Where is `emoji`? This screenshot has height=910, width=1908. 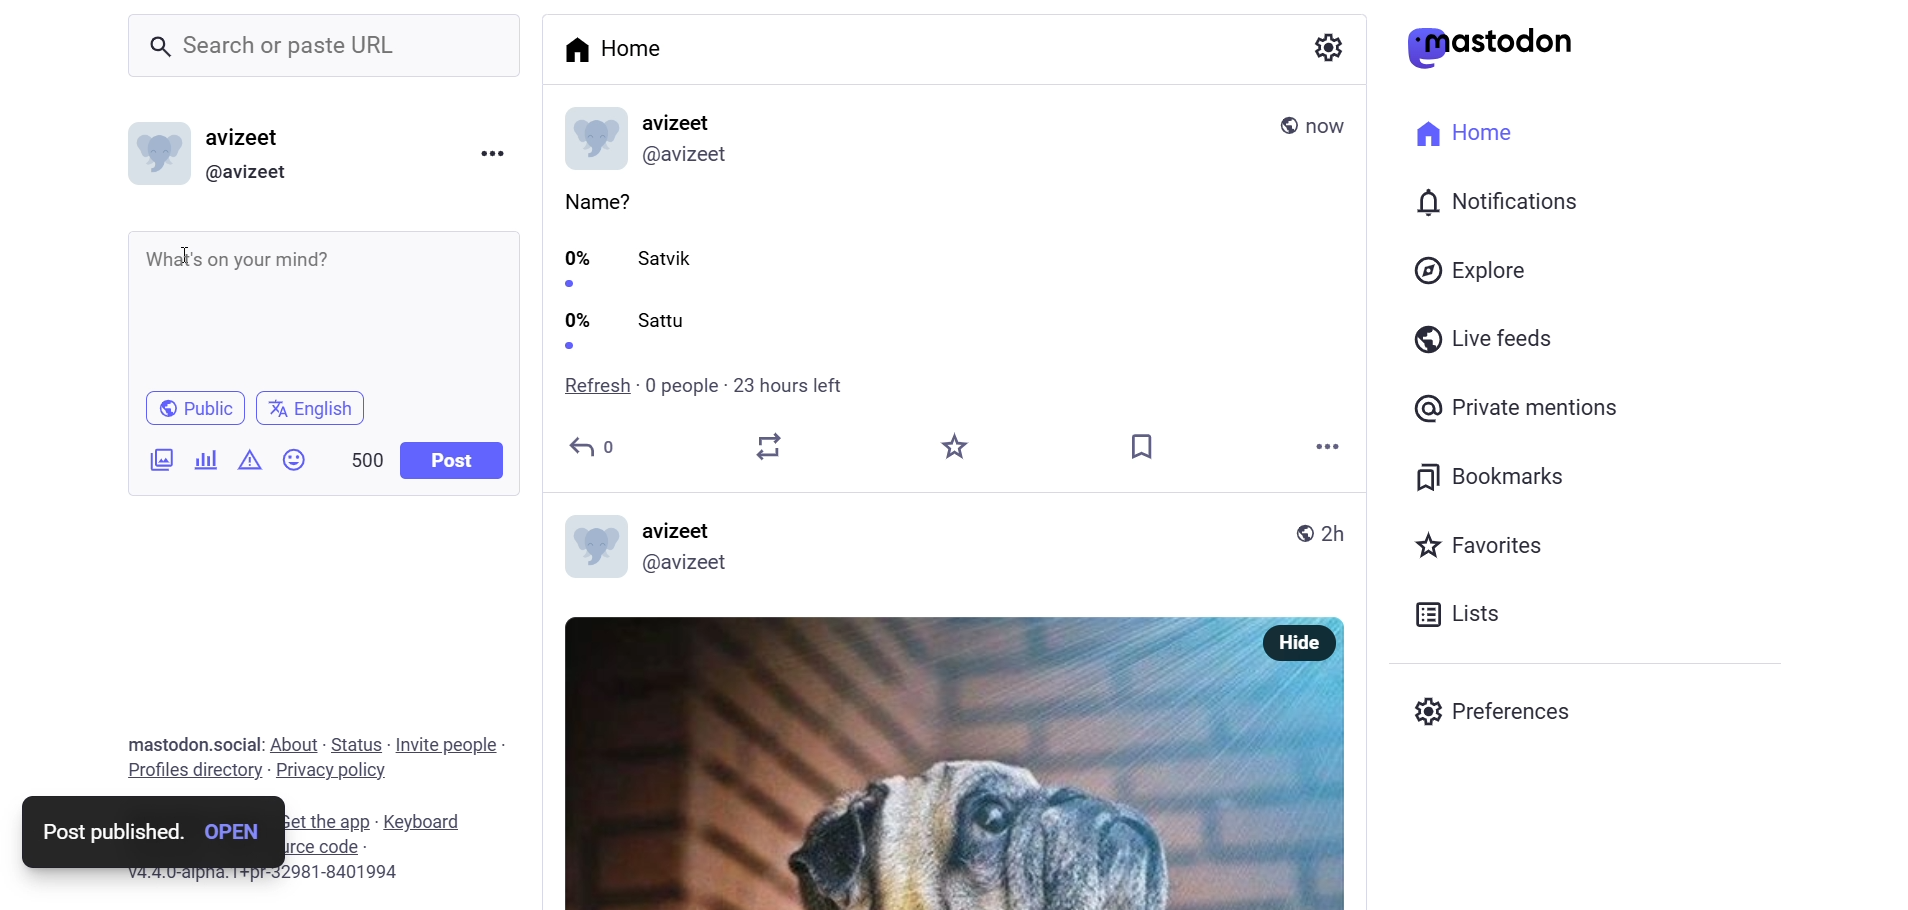 emoji is located at coordinates (292, 460).